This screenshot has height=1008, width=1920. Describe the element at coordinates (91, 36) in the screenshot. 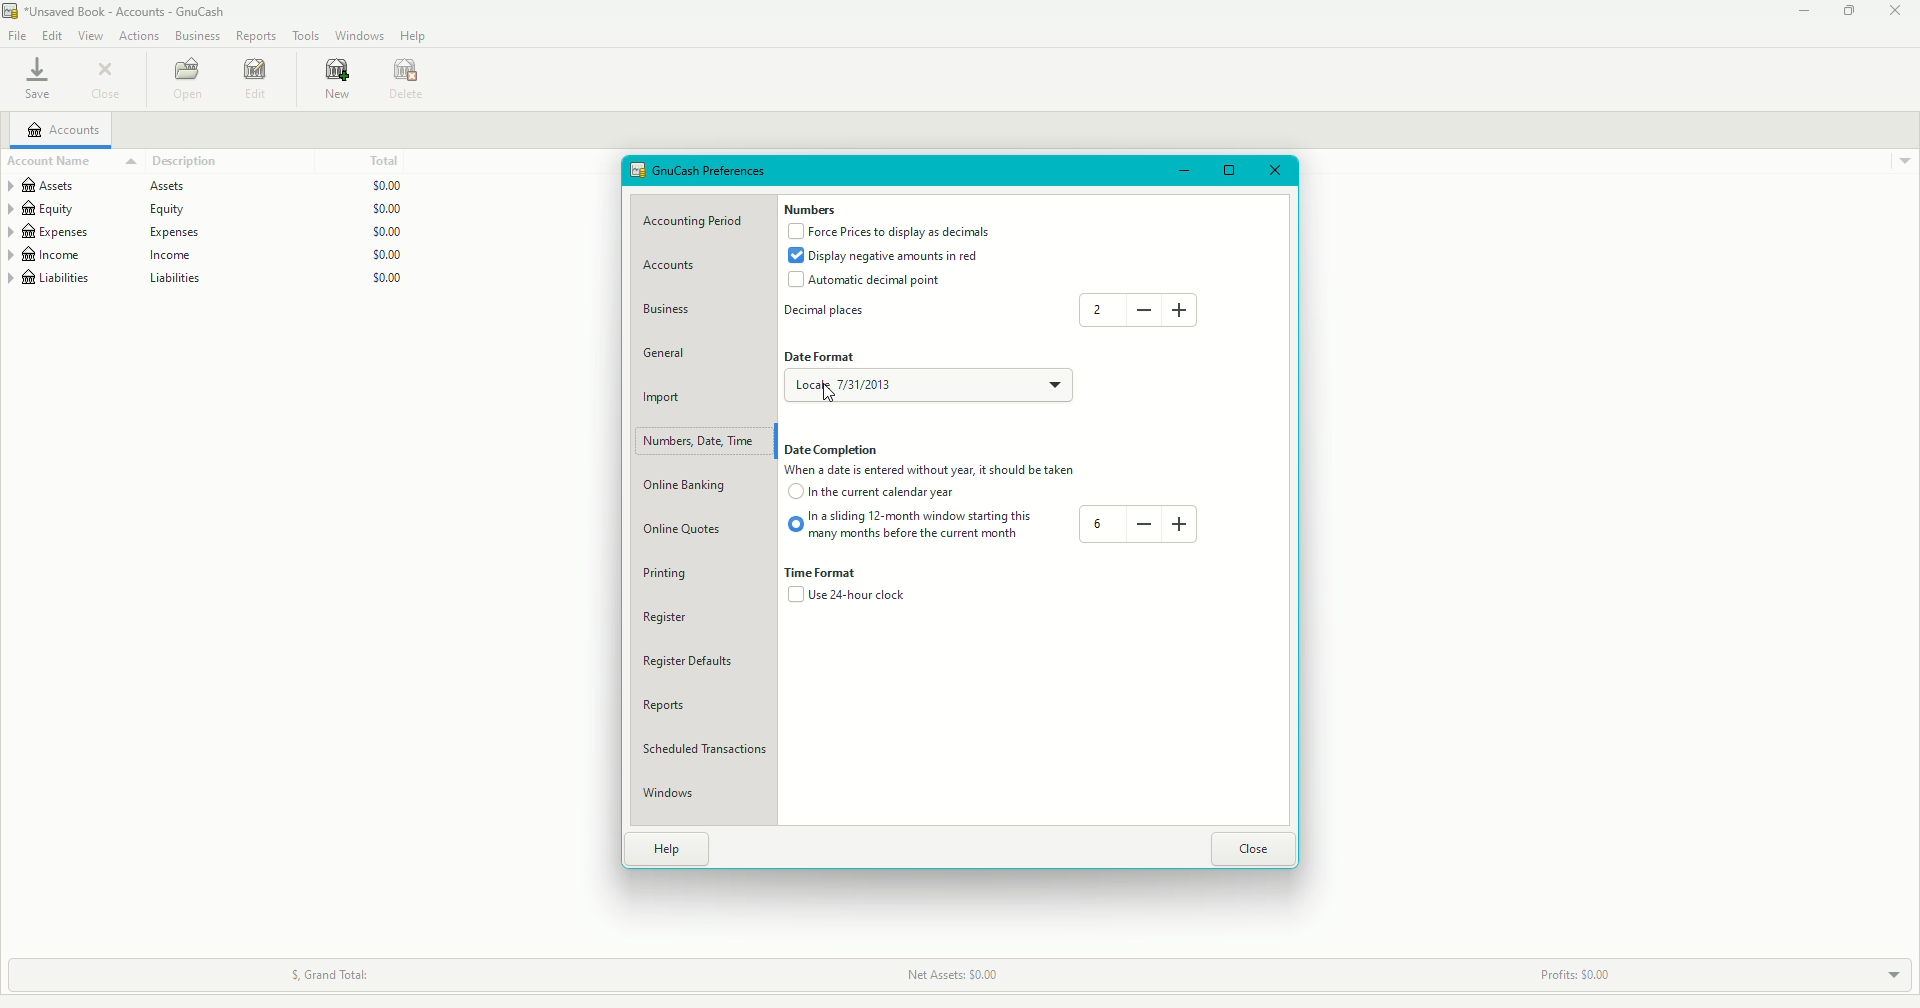

I see `View` at that location.